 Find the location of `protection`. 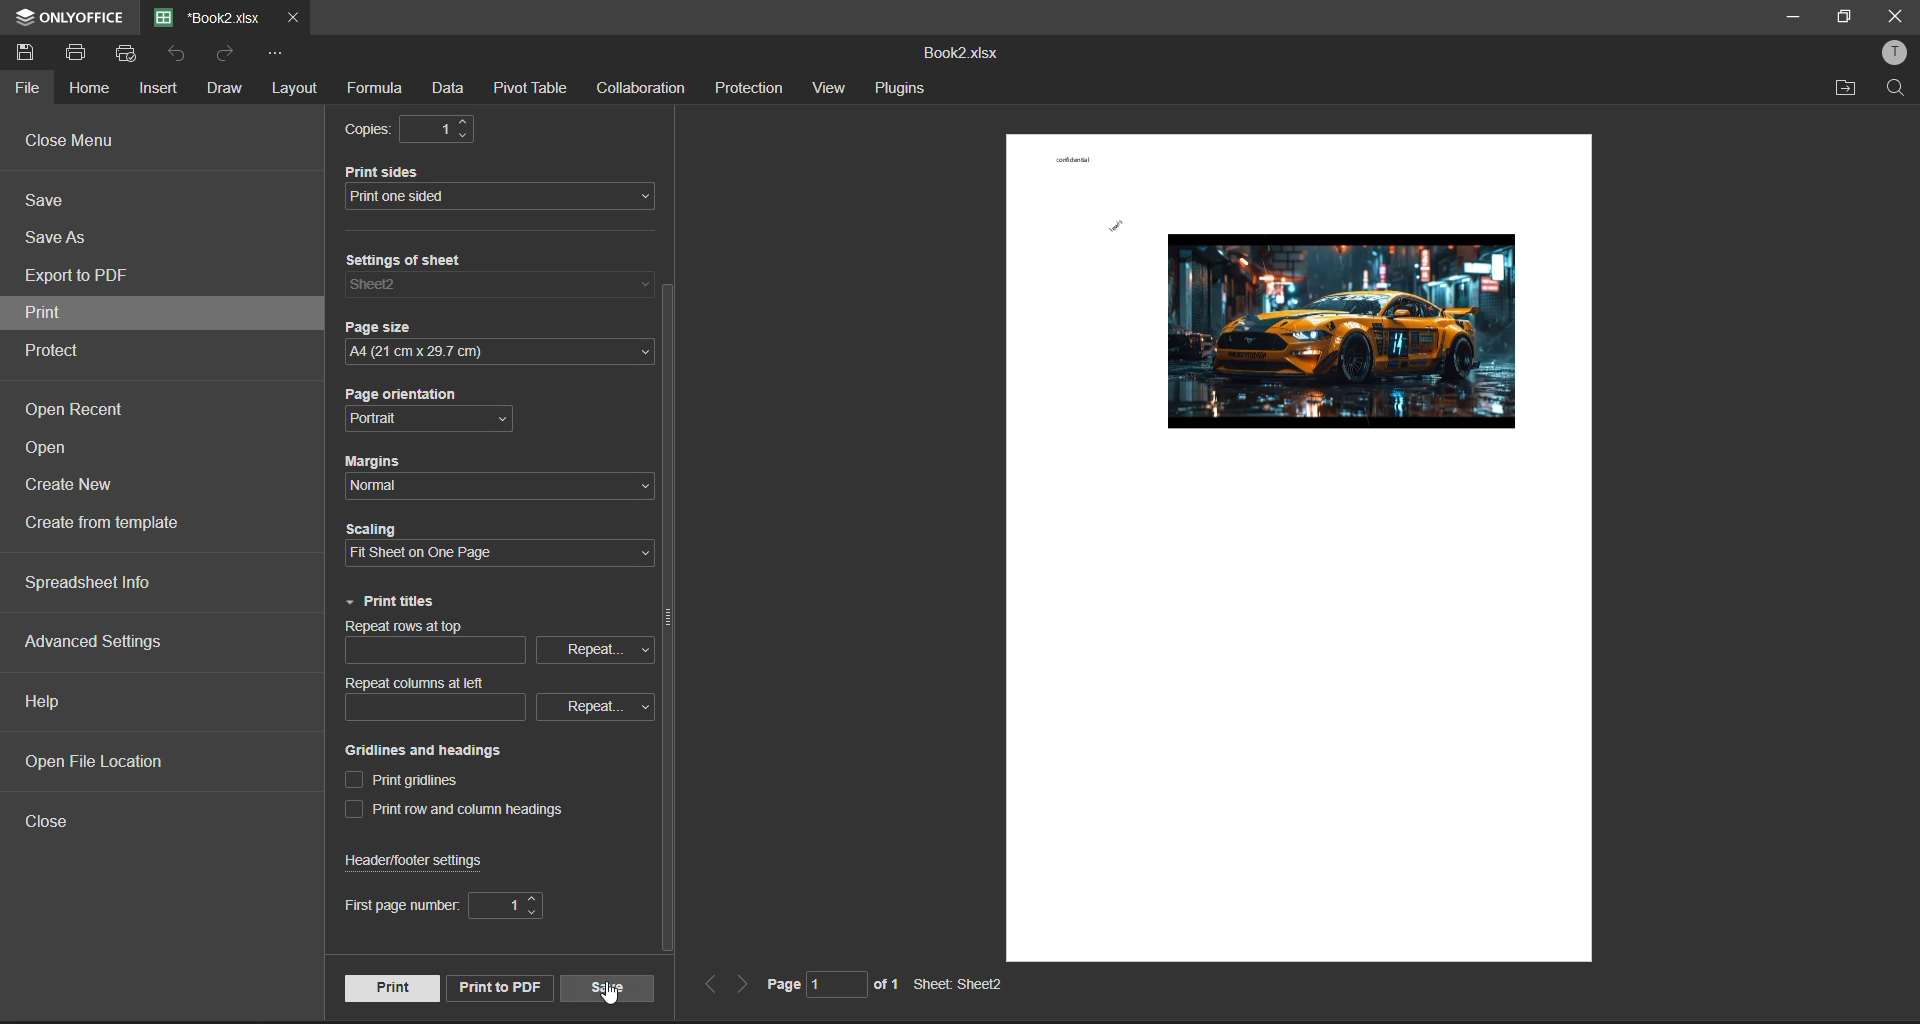

protection is located at coordinates (748, 91).